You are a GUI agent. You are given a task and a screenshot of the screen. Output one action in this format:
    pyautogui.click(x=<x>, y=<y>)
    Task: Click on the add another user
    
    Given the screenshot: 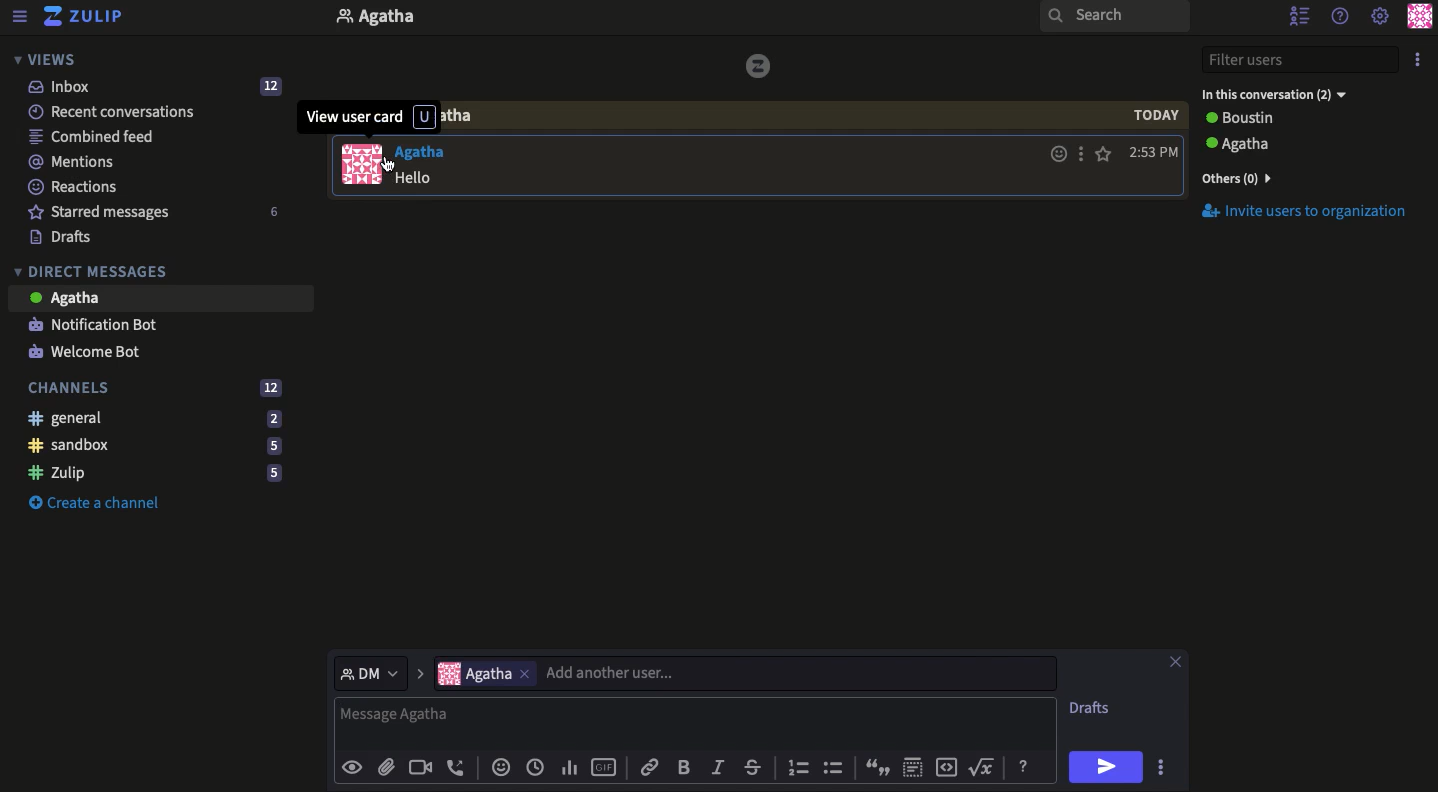 What is the action you would take?
    pyautogui.click(x=802, y=674)
    